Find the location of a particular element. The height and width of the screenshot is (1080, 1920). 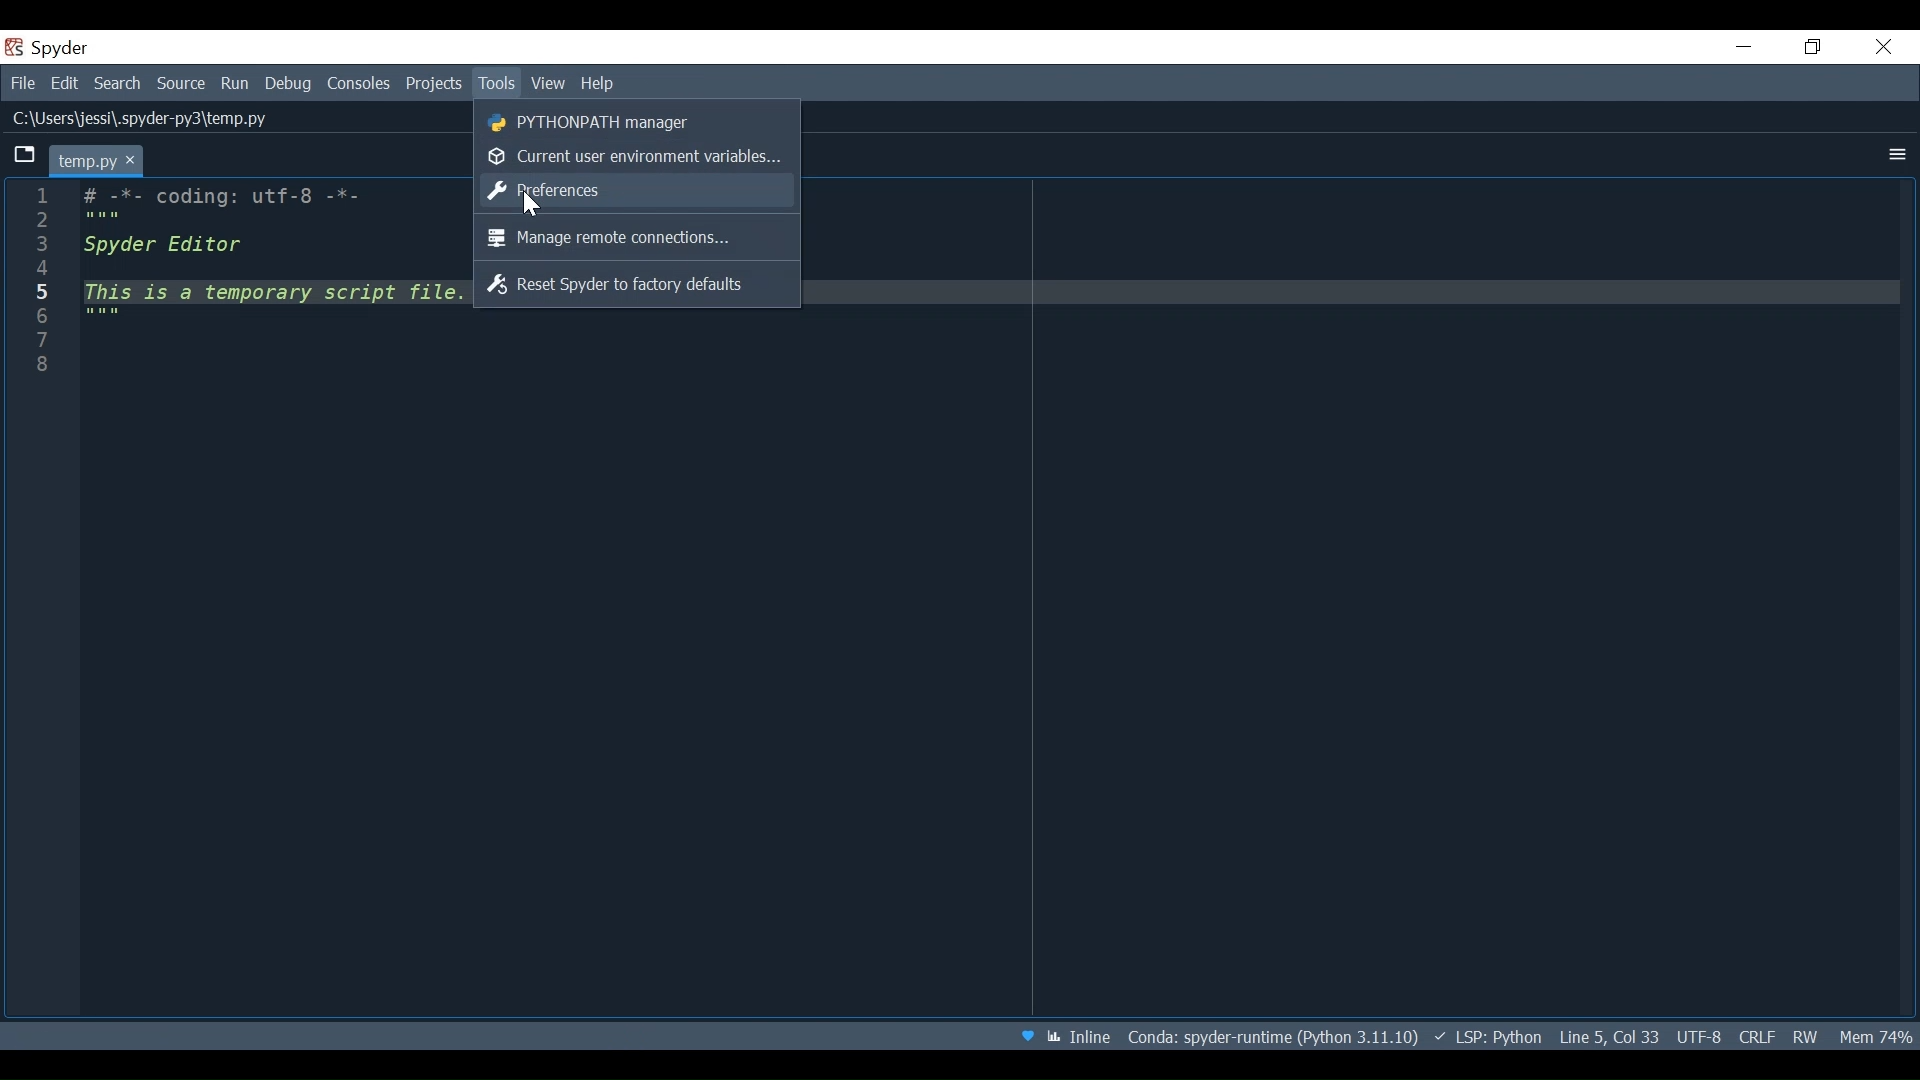

Edit is located at coordinates (65, 84).